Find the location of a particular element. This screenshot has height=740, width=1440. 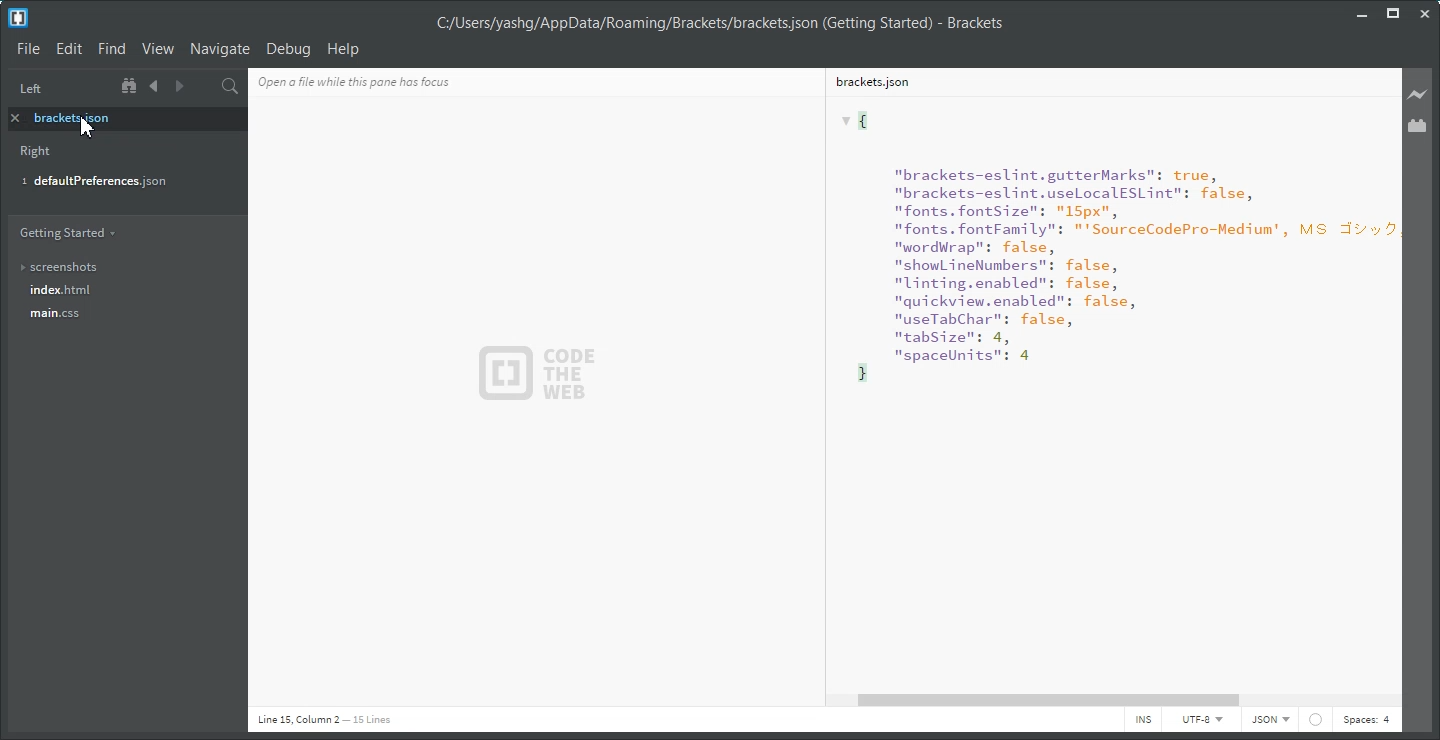

 is located at coordinates (90, 126).